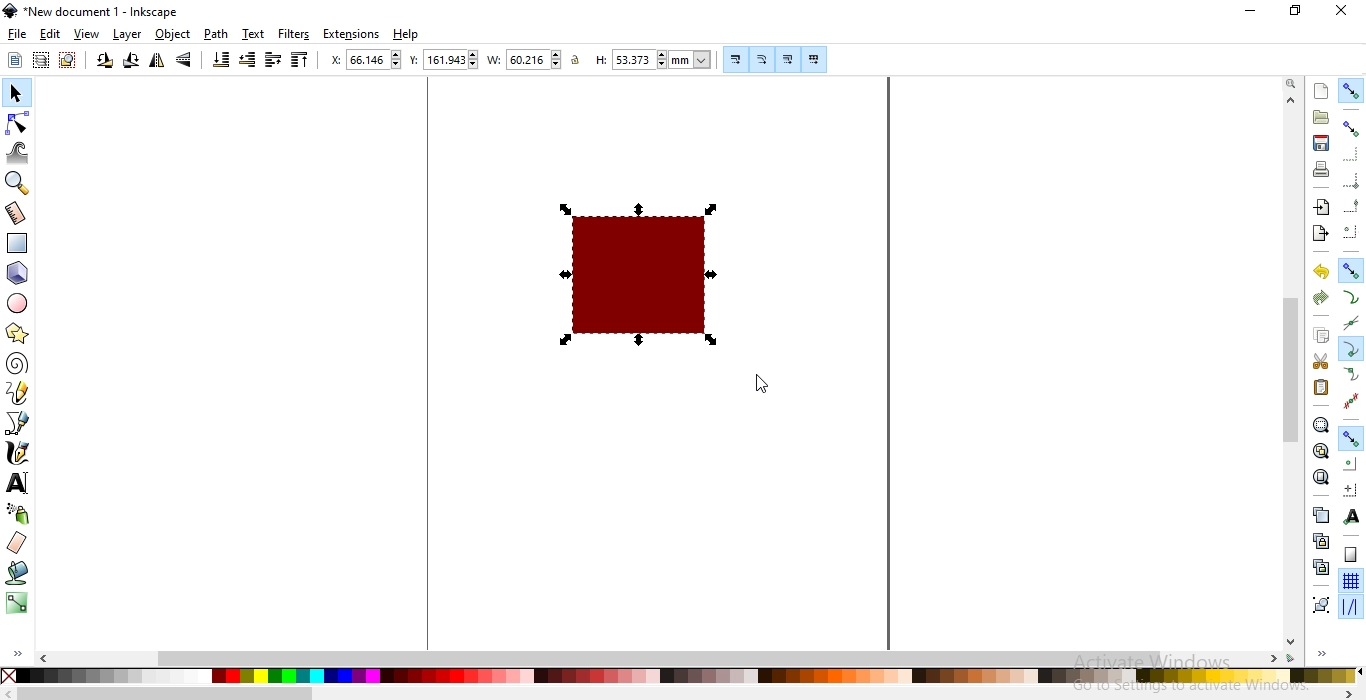 The height and width of the screenshot is (700, 1366). What do you see at coordinates (18, 423) in the screenshot?
I see `draw bazier lines and straight lines` at bounding box center [18, 423].